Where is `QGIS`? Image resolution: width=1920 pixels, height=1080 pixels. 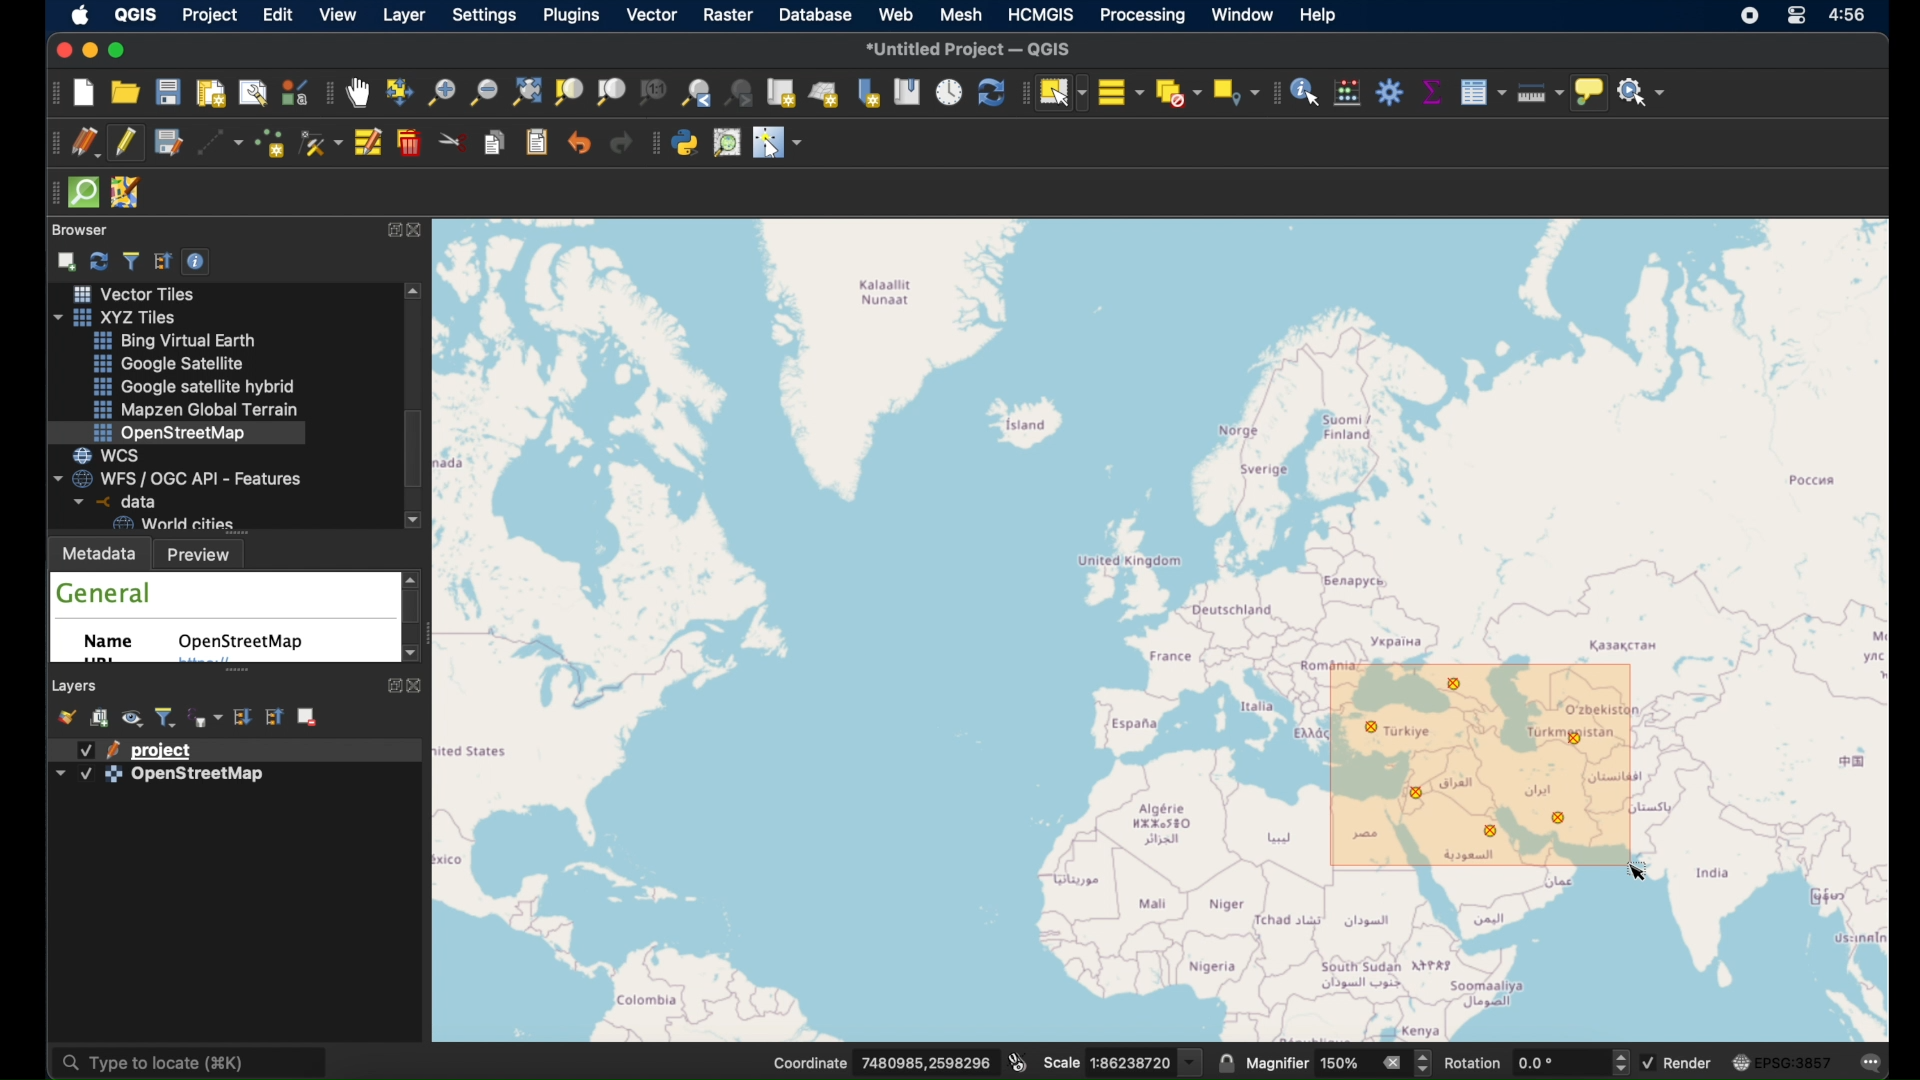 QGIS is located at coordinates (141, 13).